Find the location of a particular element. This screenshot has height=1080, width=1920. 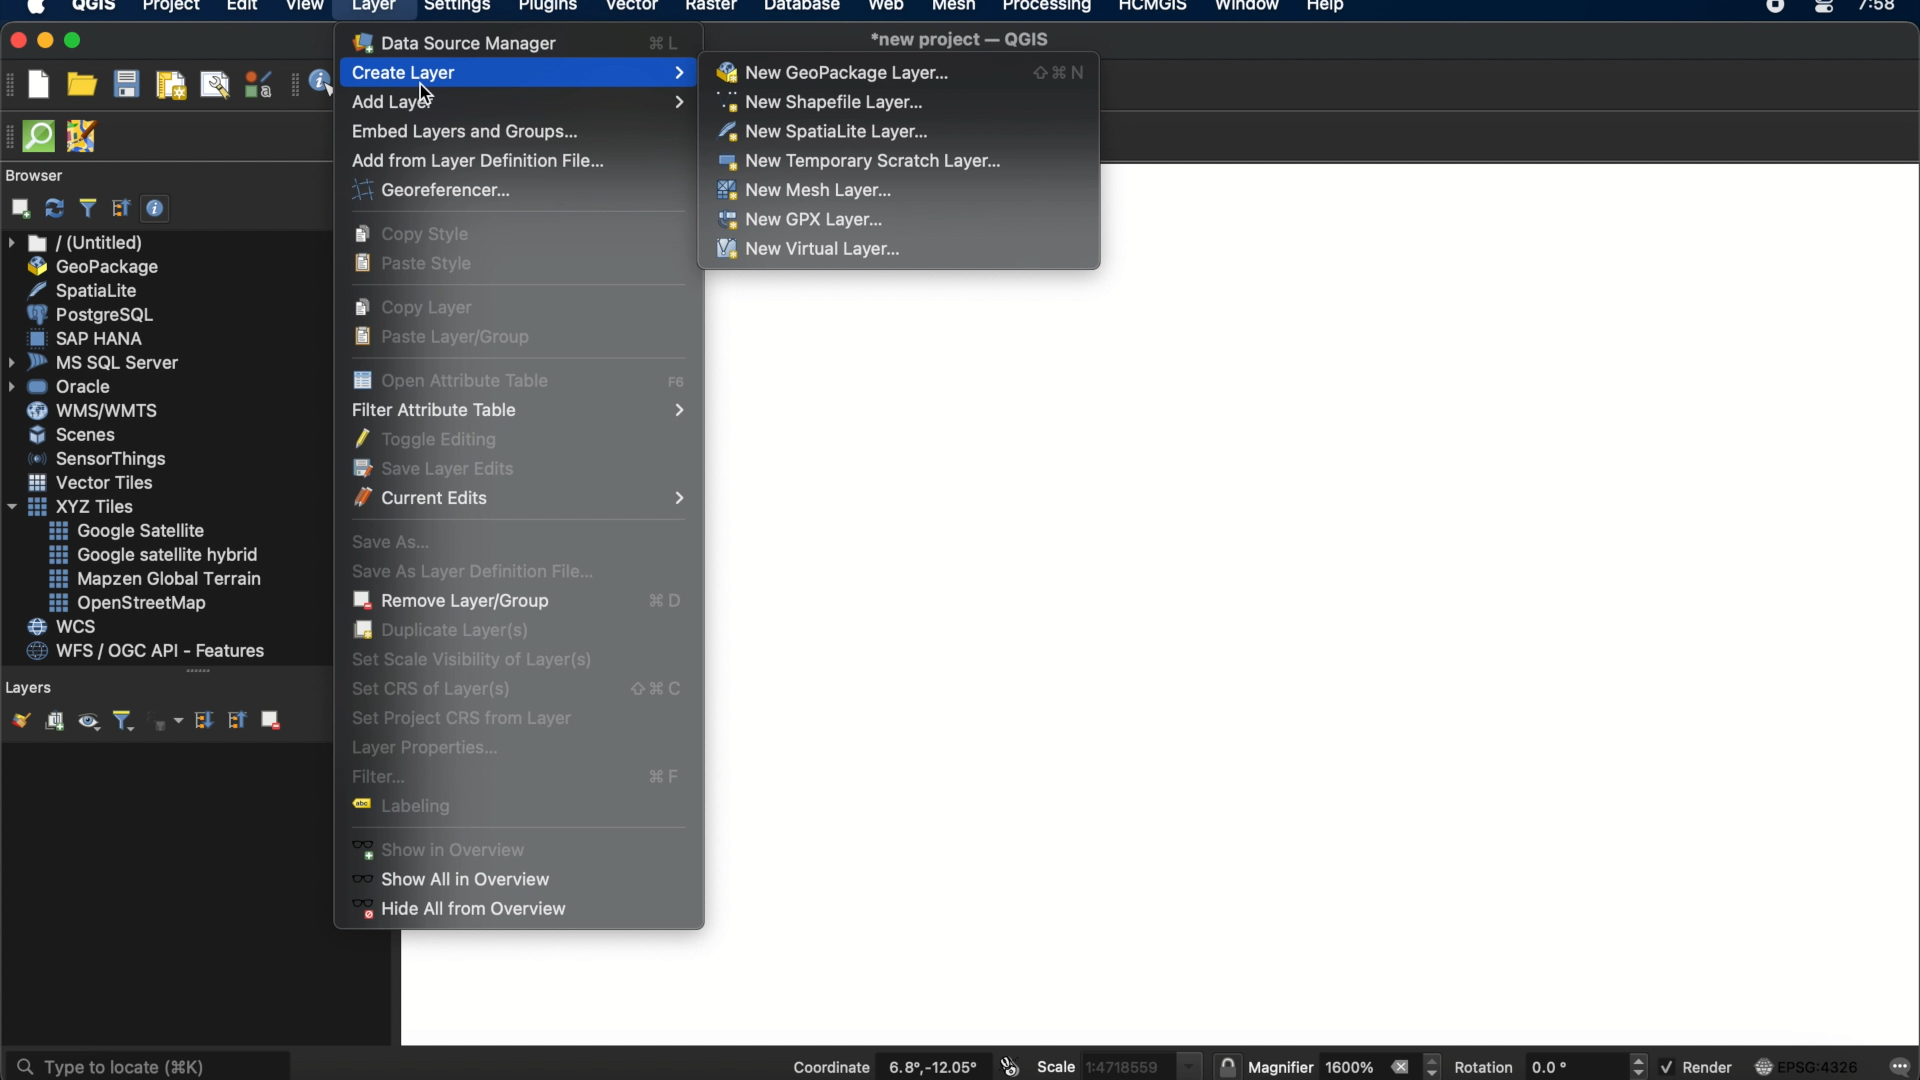

add layer is located at coordinates (518, 103).